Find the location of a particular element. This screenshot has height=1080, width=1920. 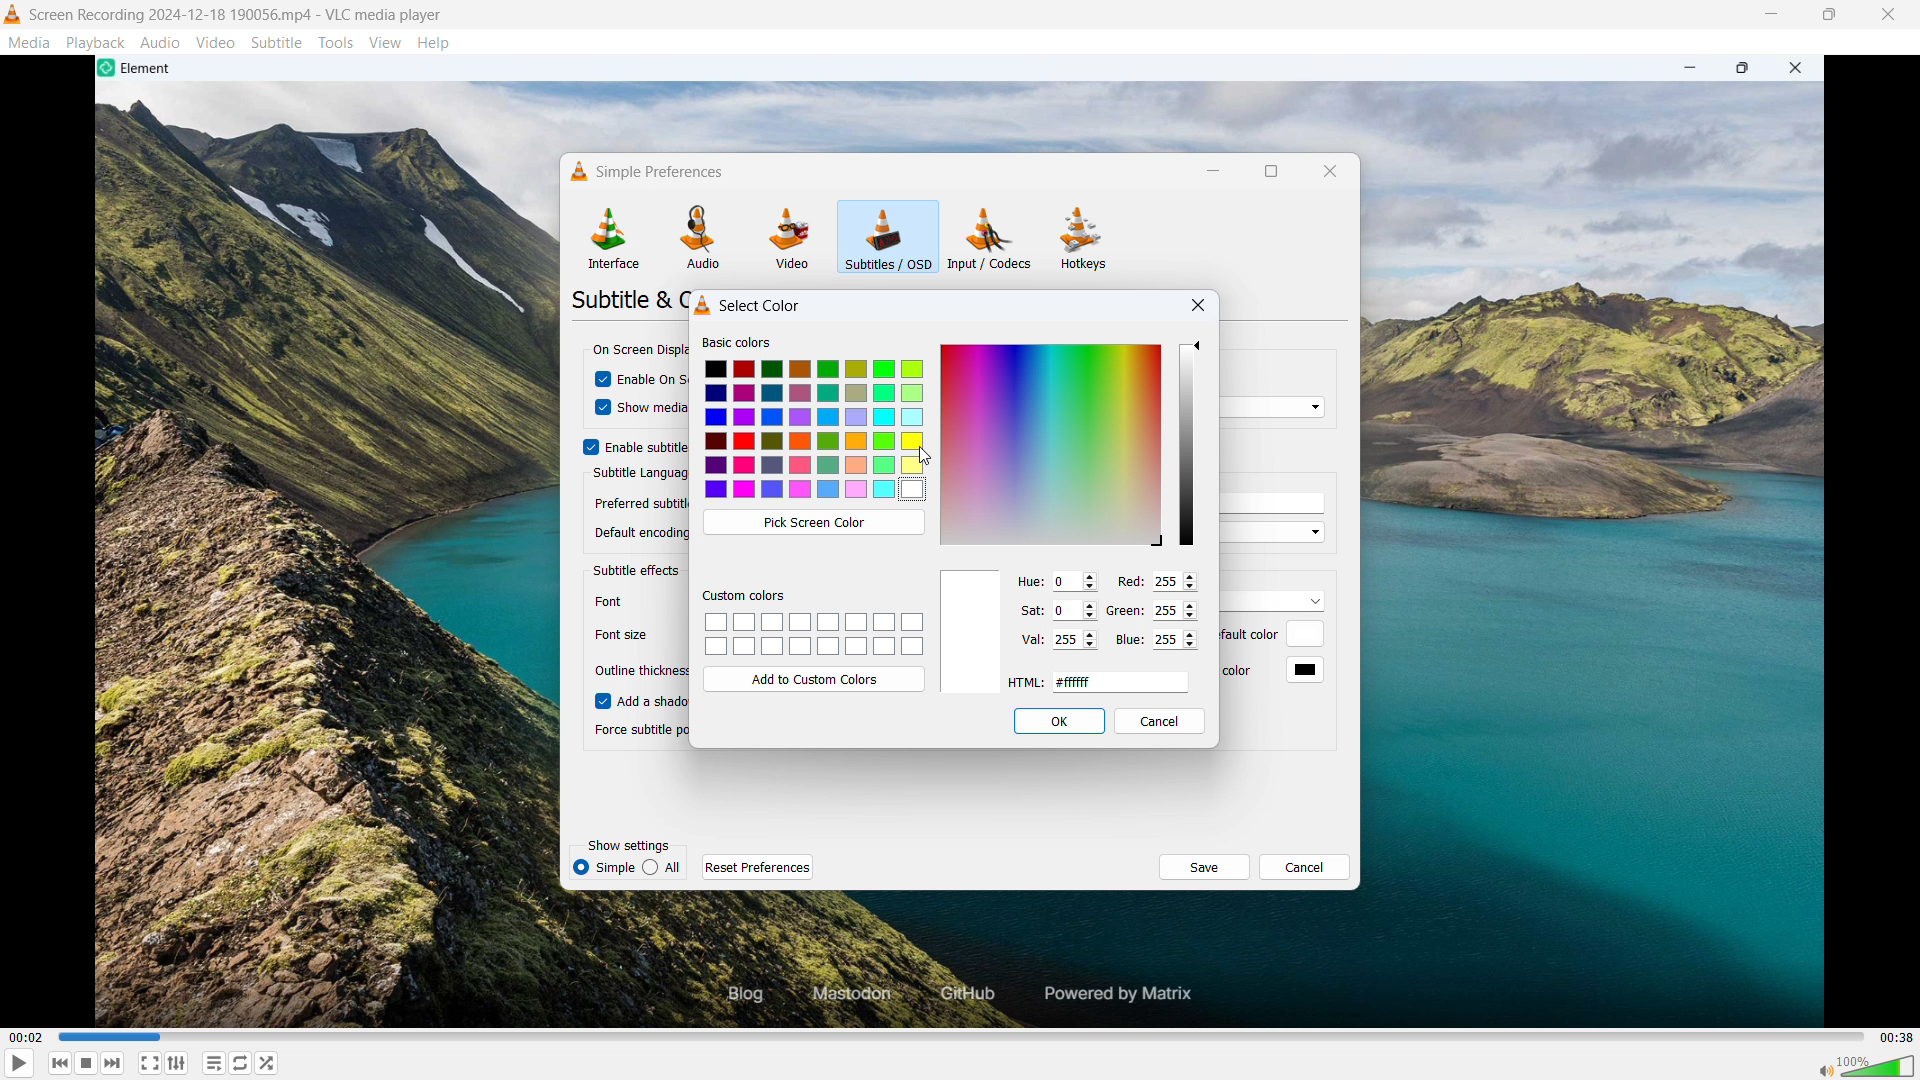

Set saturation  is located at coordinates (1075, 610).